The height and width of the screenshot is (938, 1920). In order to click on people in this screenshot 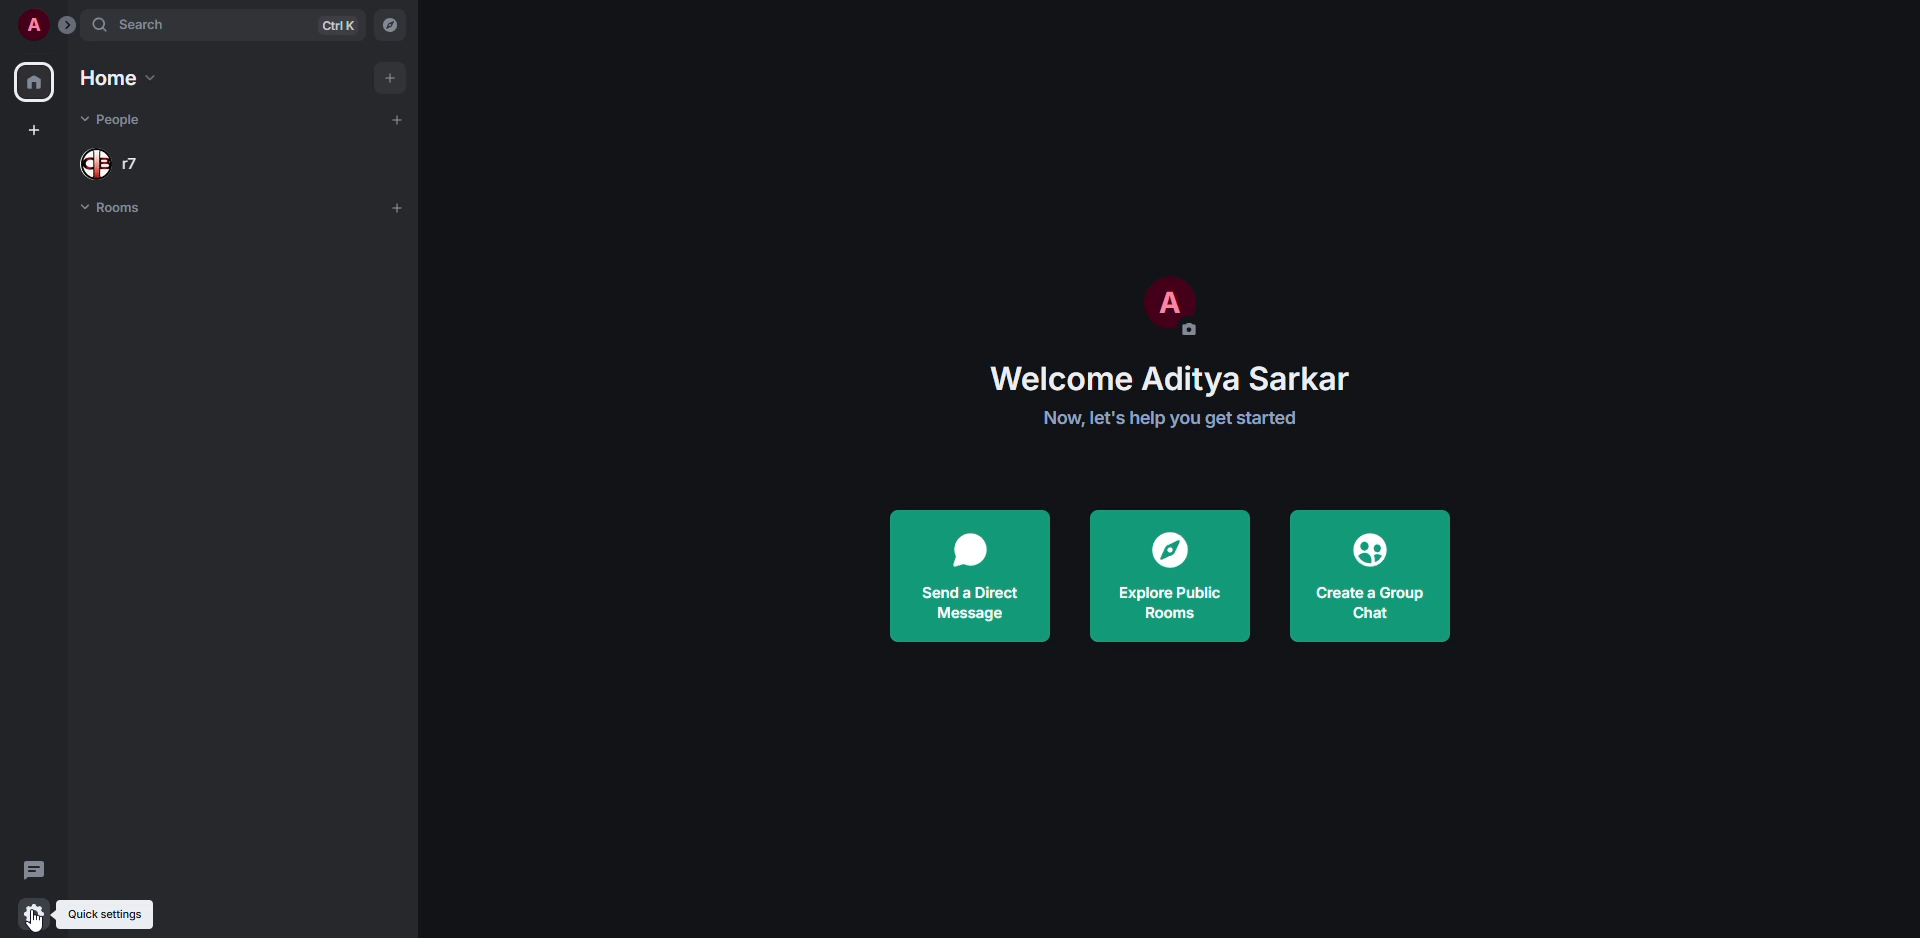, I will do `click(116, 121)`.